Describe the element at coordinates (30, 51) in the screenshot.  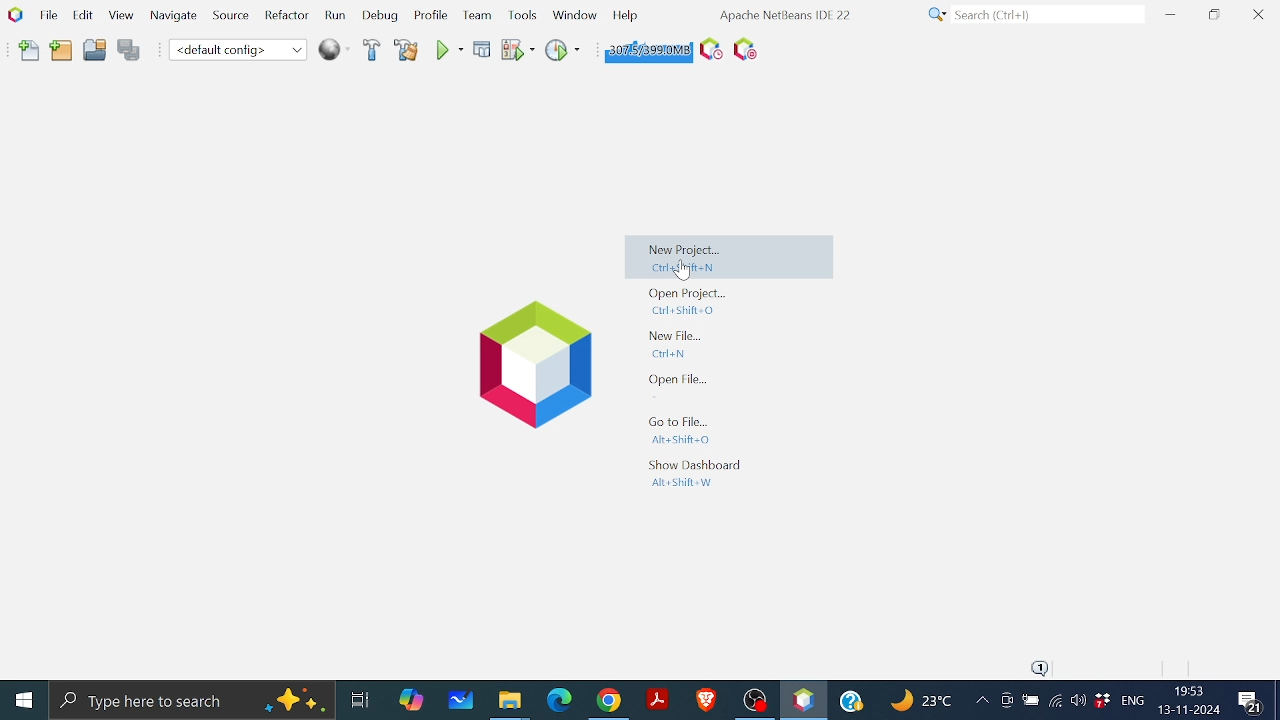
I see `Add file` at that location.